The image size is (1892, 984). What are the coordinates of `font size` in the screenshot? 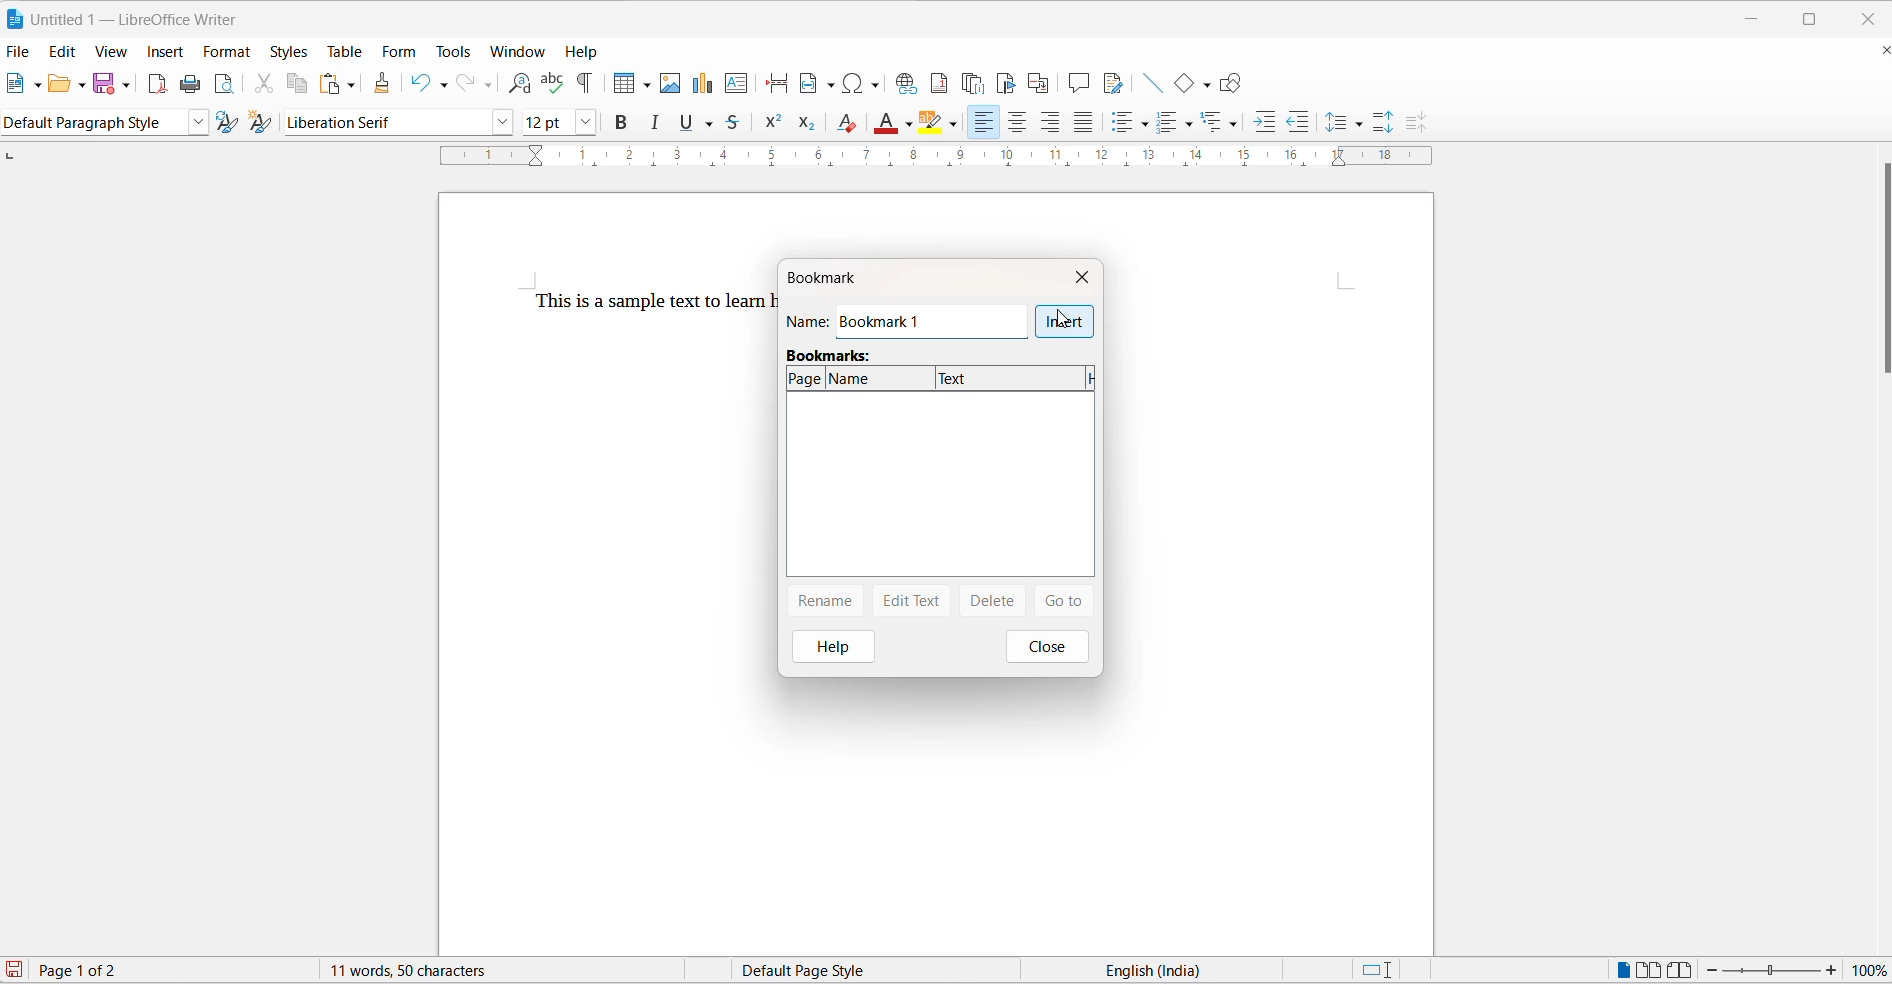 It's located at (546, 123).